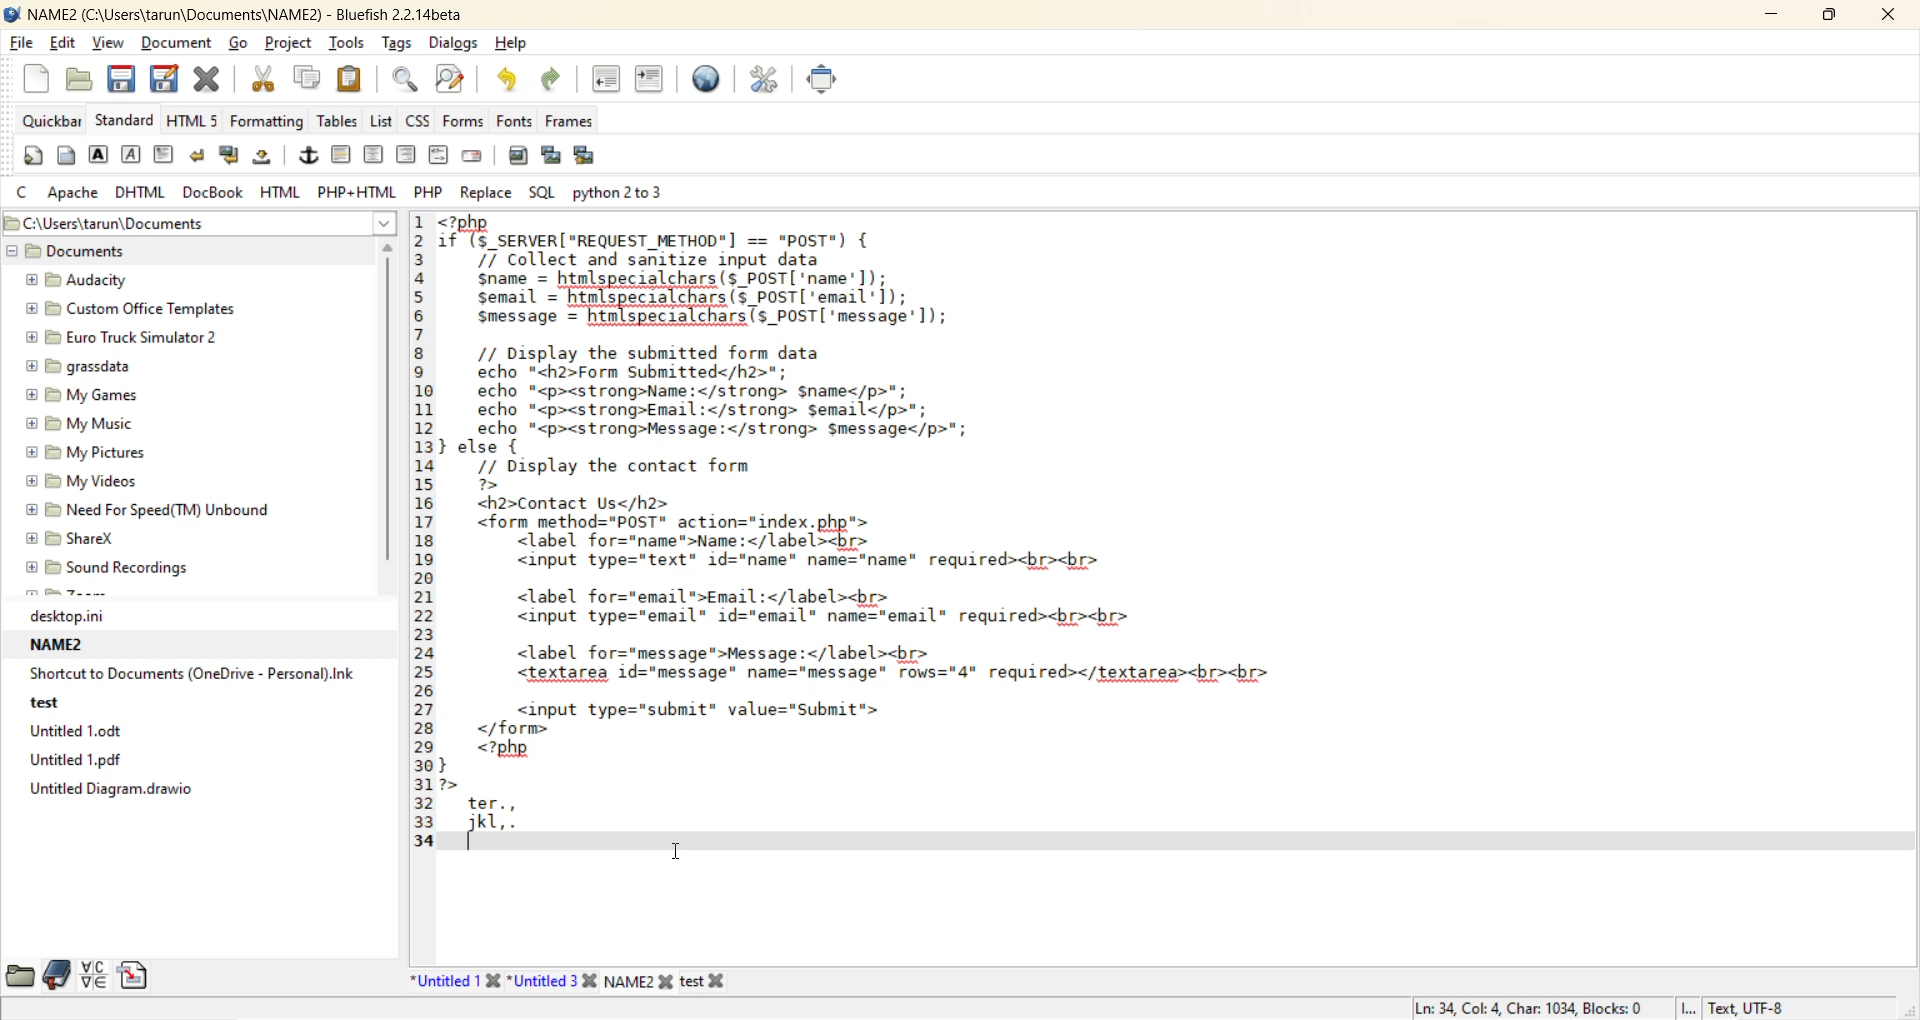  Describe the element at coordinates (137, 977) in the screenshot. I see `snippets` at that location.